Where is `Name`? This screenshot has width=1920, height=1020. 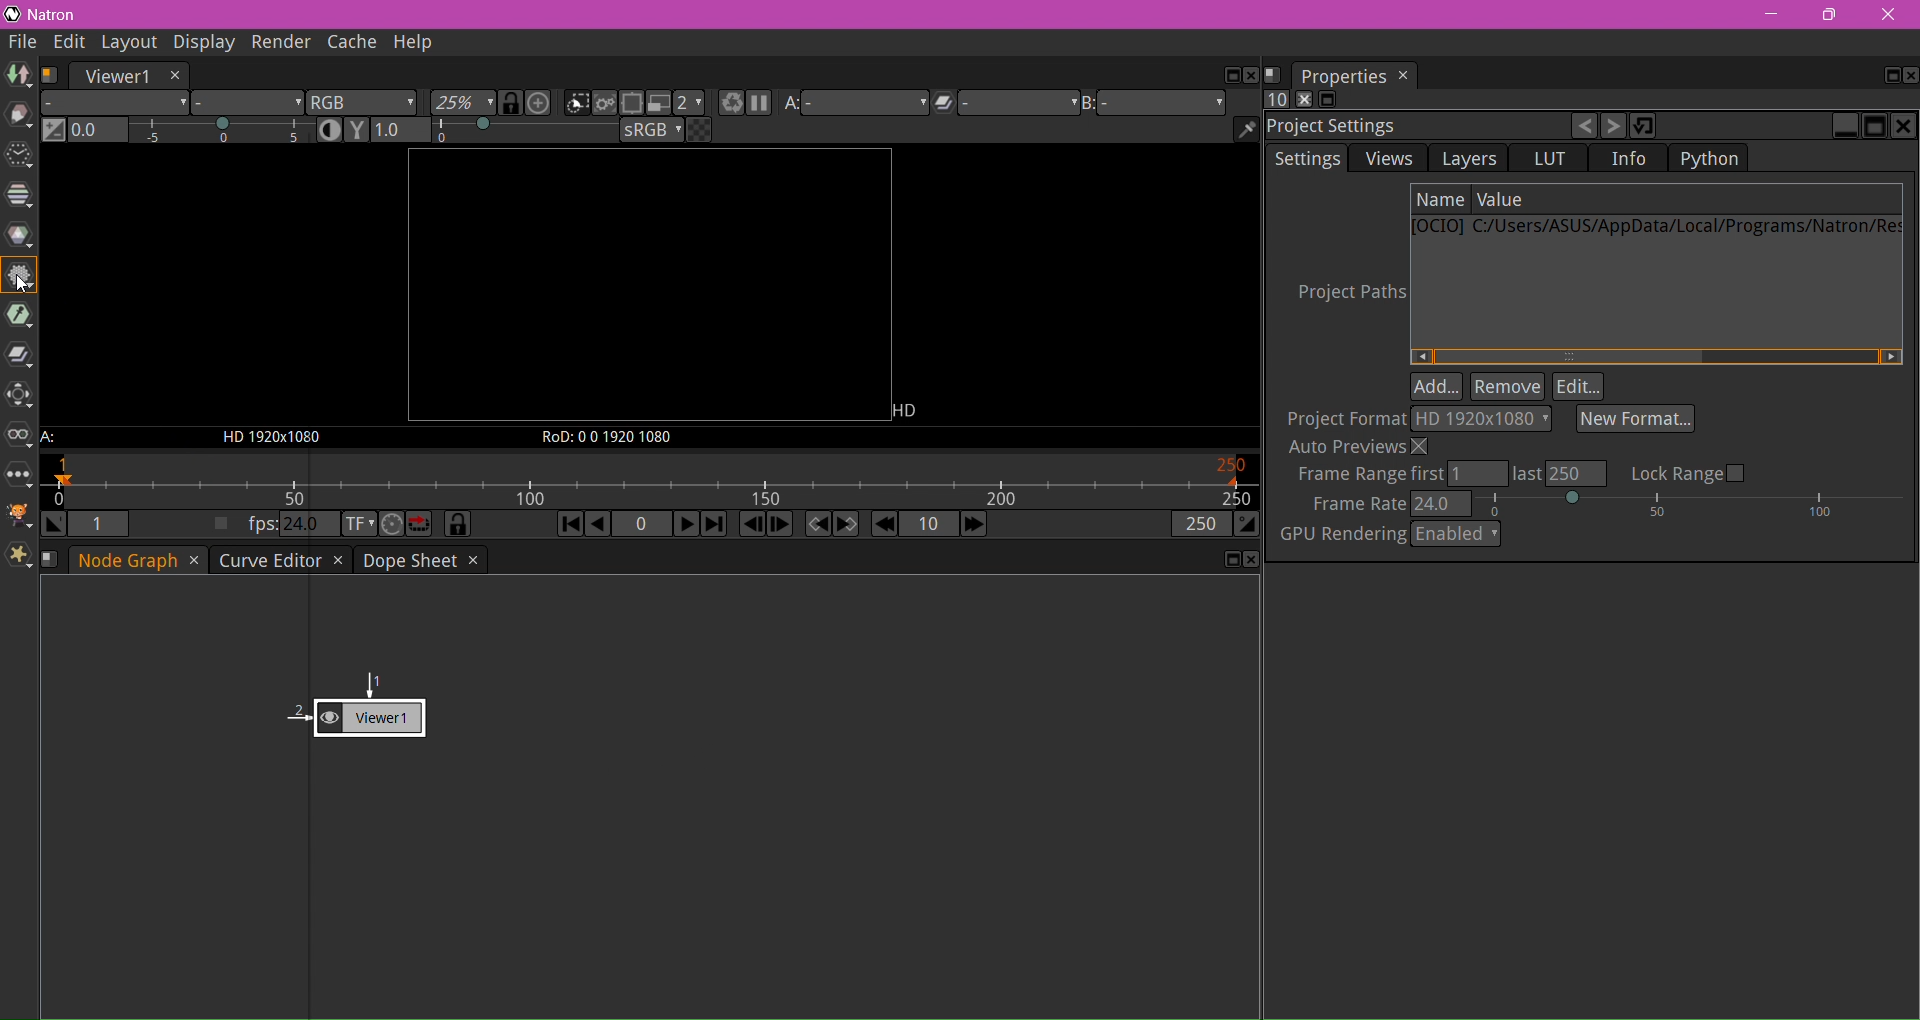
Name is located at coordinates (1441, 200).